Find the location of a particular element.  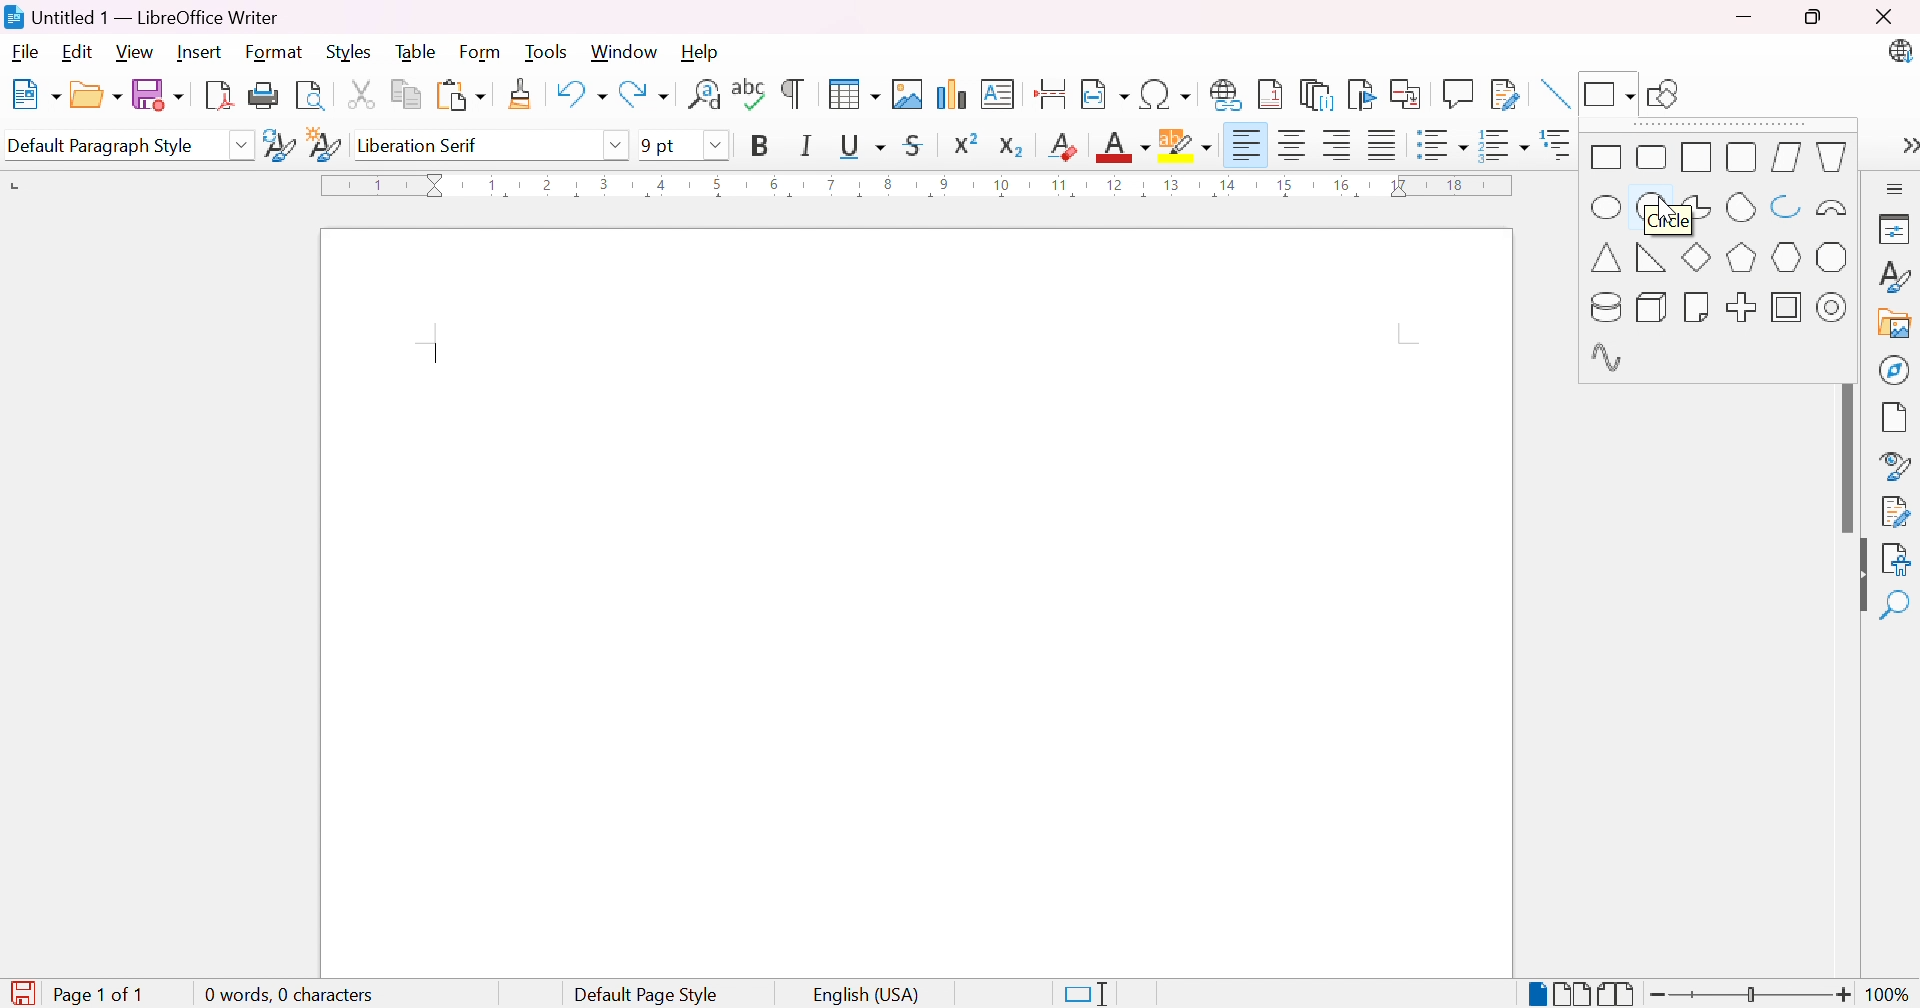

Square is located at coordinates (1695, 158).